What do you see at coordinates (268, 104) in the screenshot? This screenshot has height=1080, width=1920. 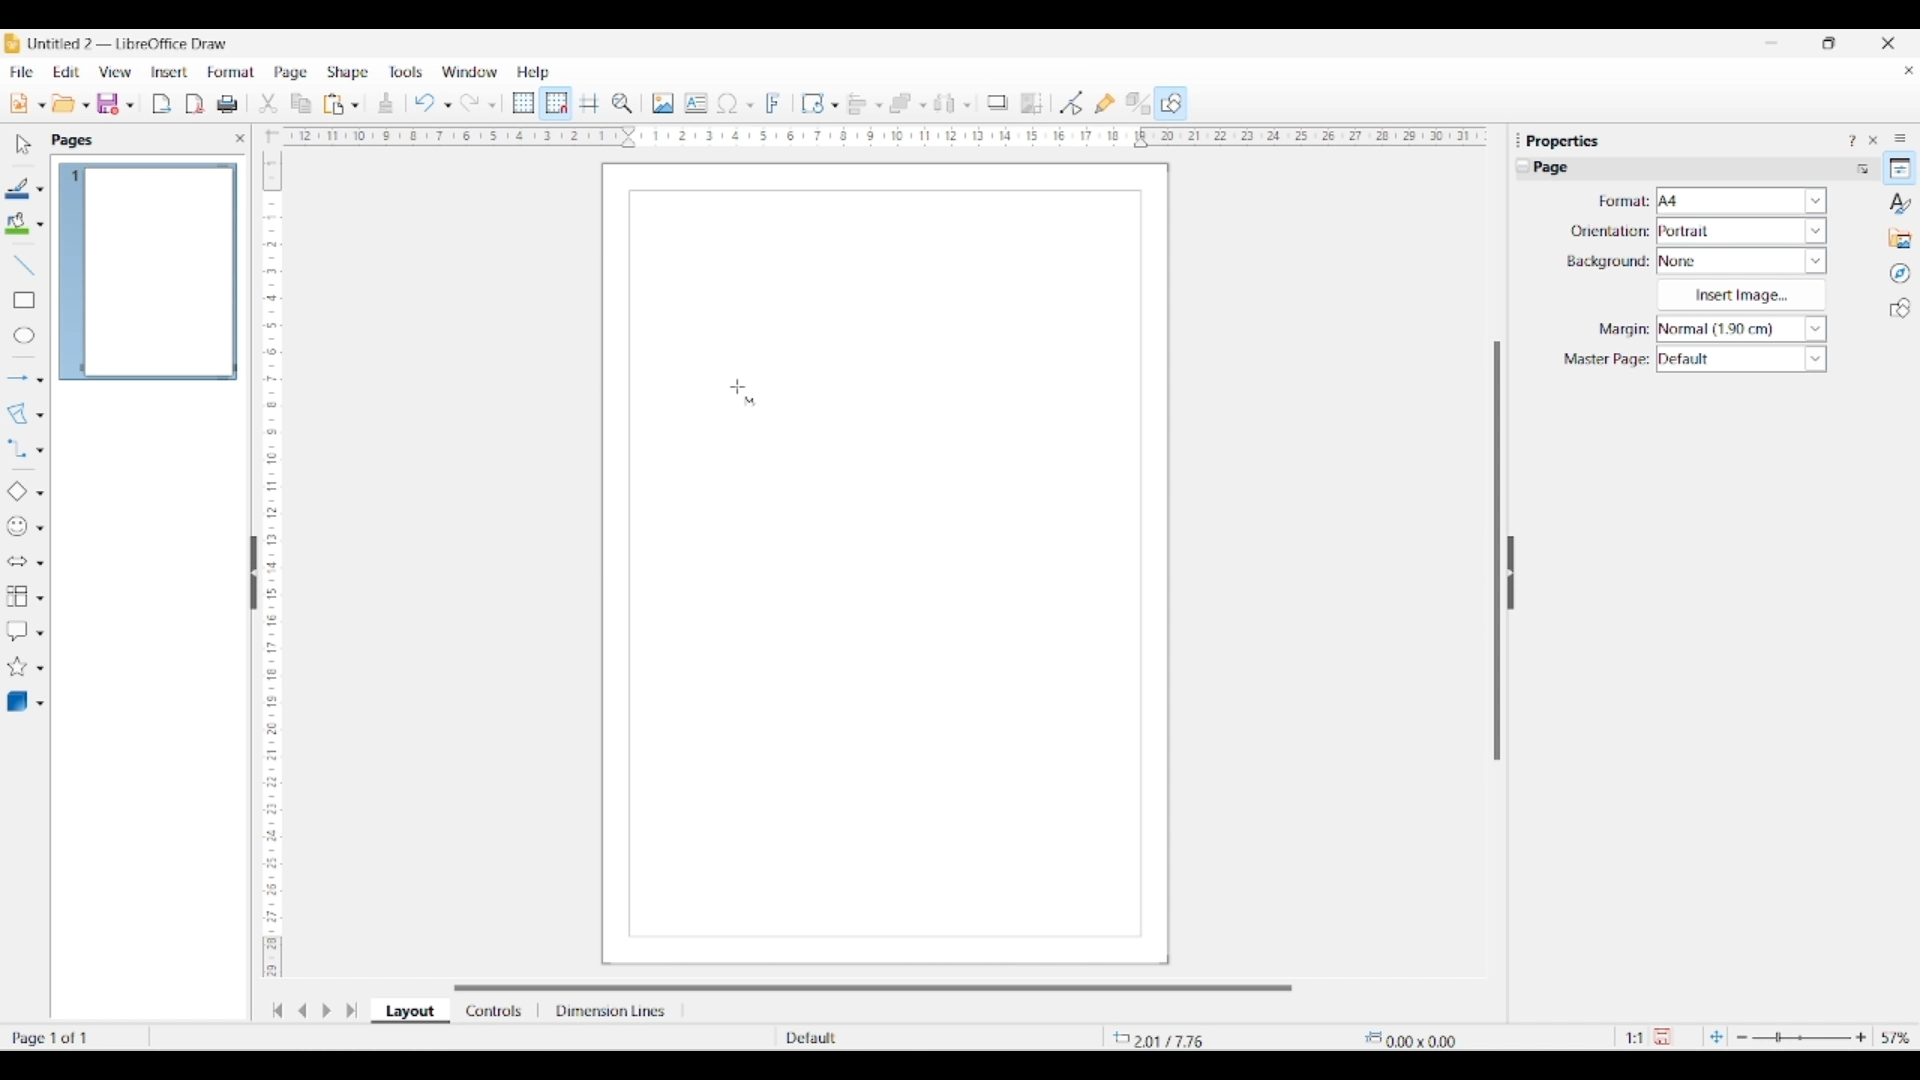 I see `Selected copy options` at bounding box center [268, 104].